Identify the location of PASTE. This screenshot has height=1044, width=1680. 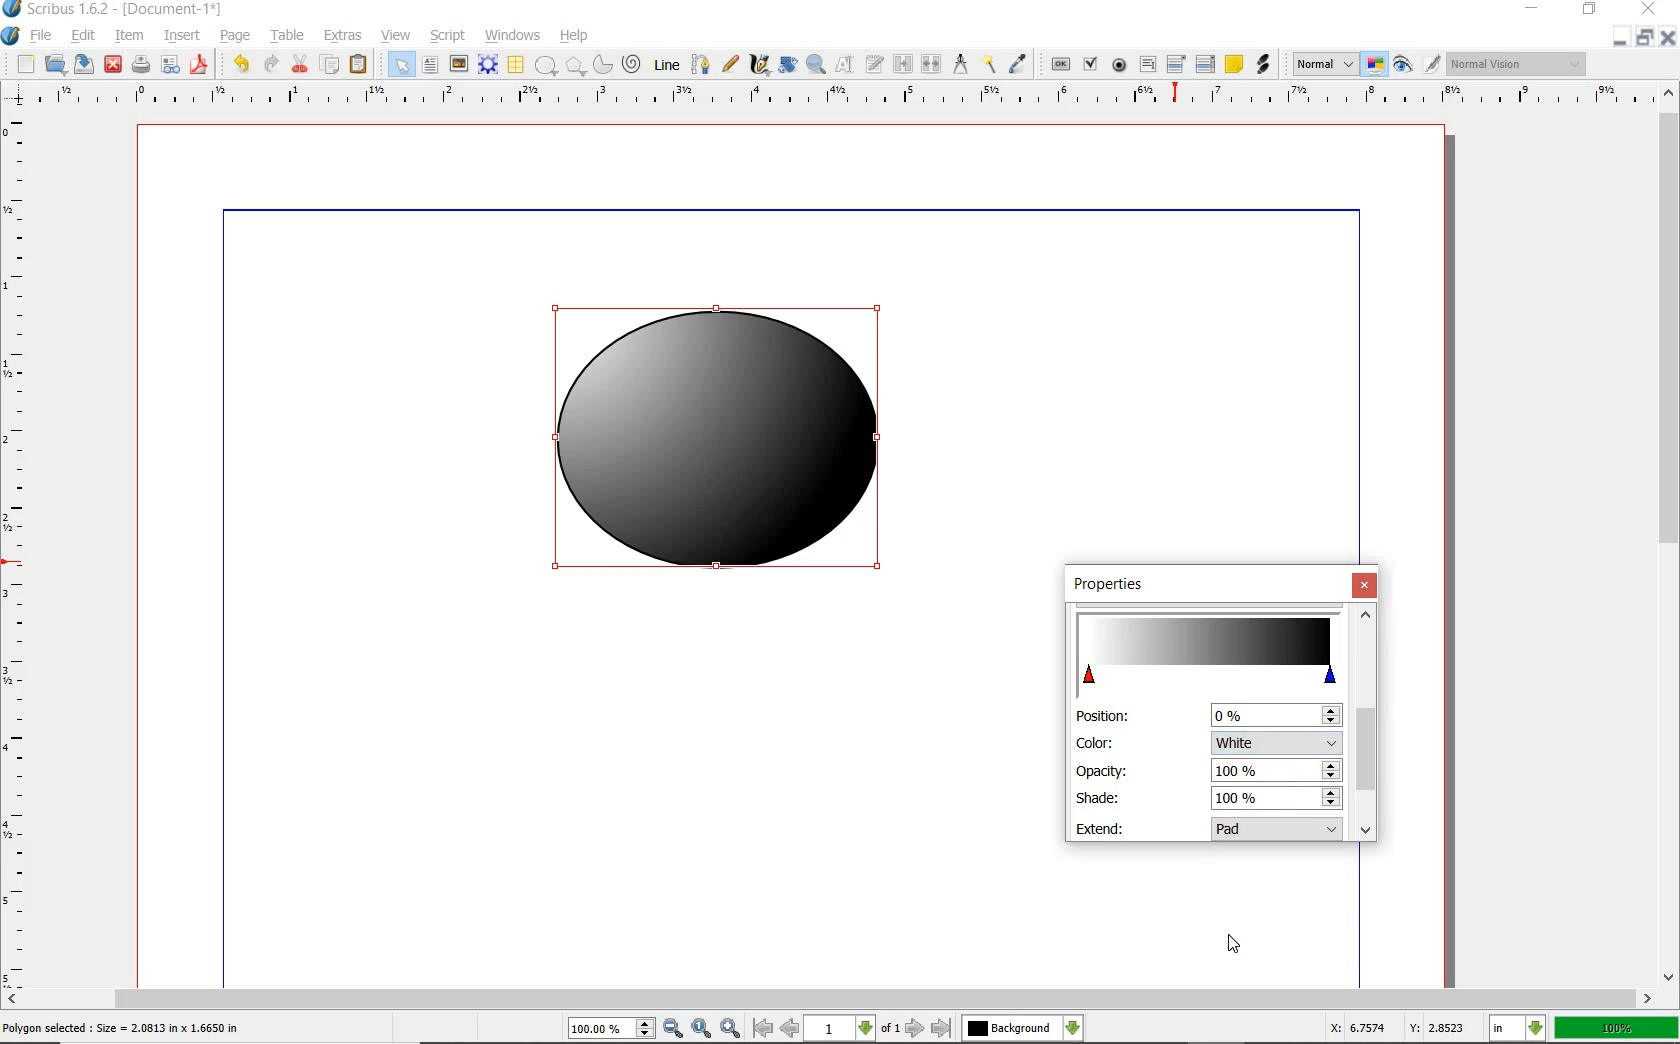
(358, 66).